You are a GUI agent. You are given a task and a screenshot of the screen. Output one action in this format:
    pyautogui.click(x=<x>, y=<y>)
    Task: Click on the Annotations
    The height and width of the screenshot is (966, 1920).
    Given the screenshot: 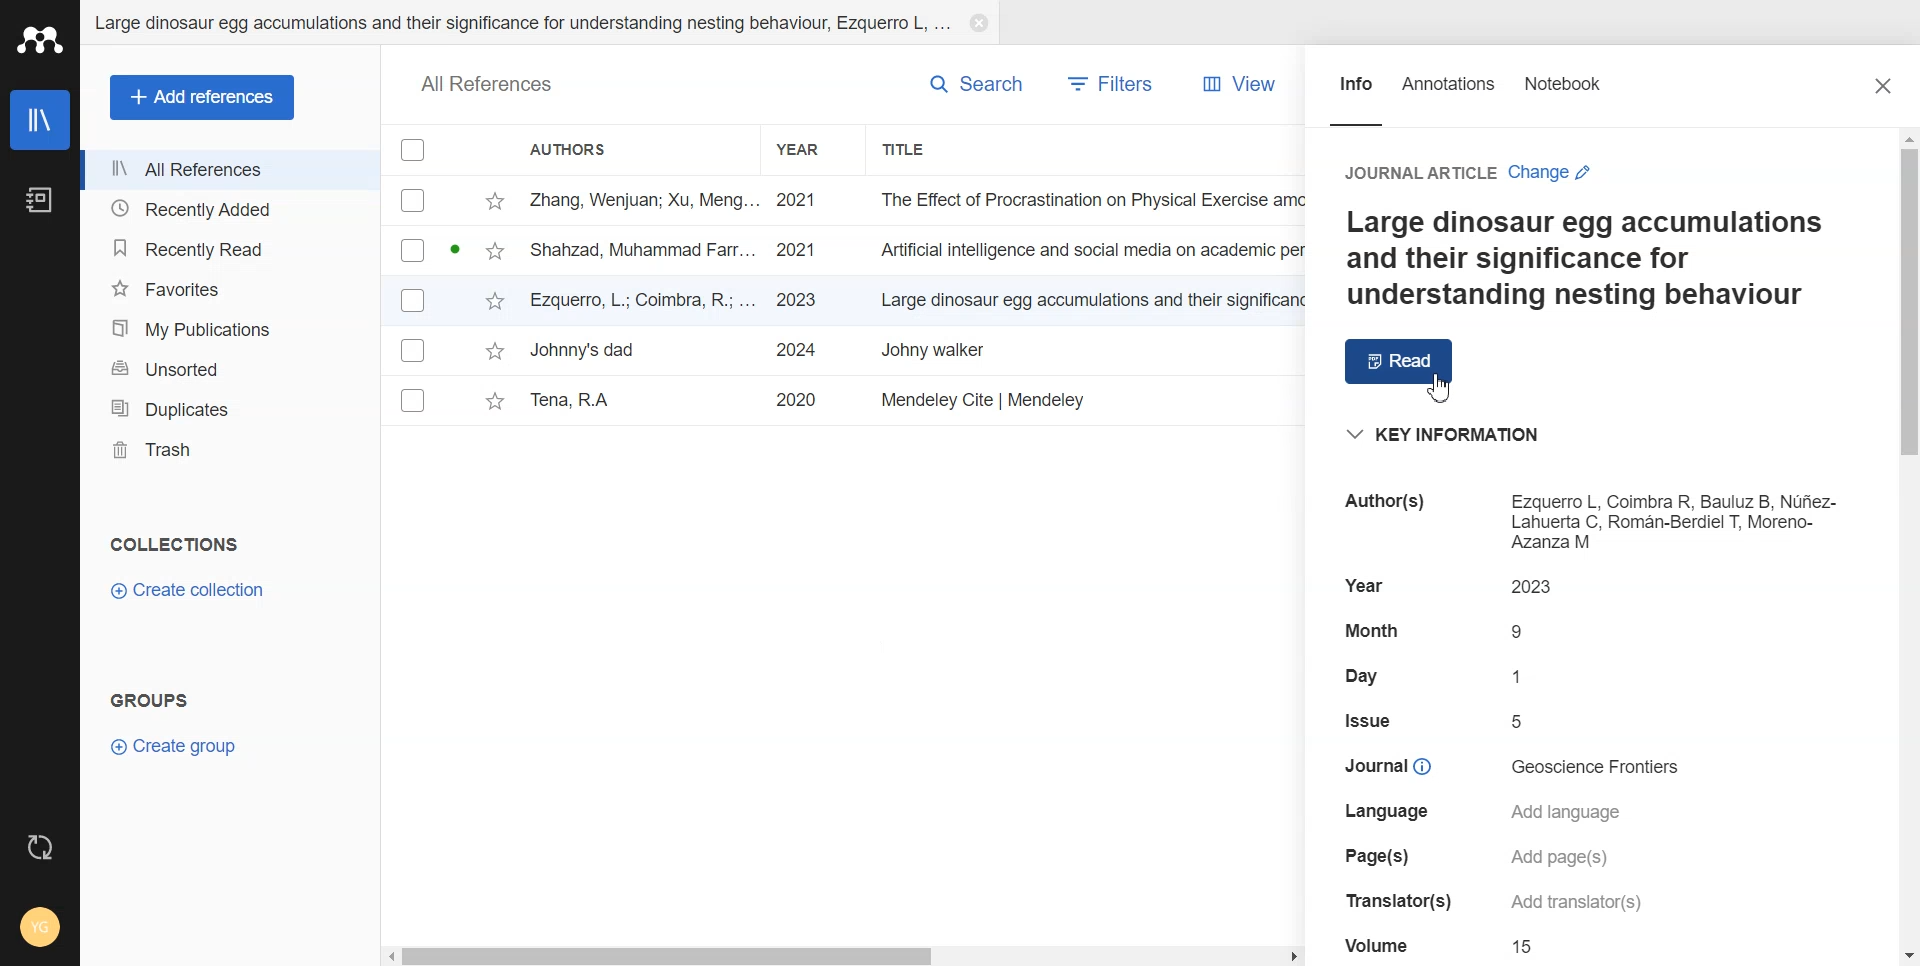 What is the action you would take?
    pyautogui.click(x=1449, y=95)
    